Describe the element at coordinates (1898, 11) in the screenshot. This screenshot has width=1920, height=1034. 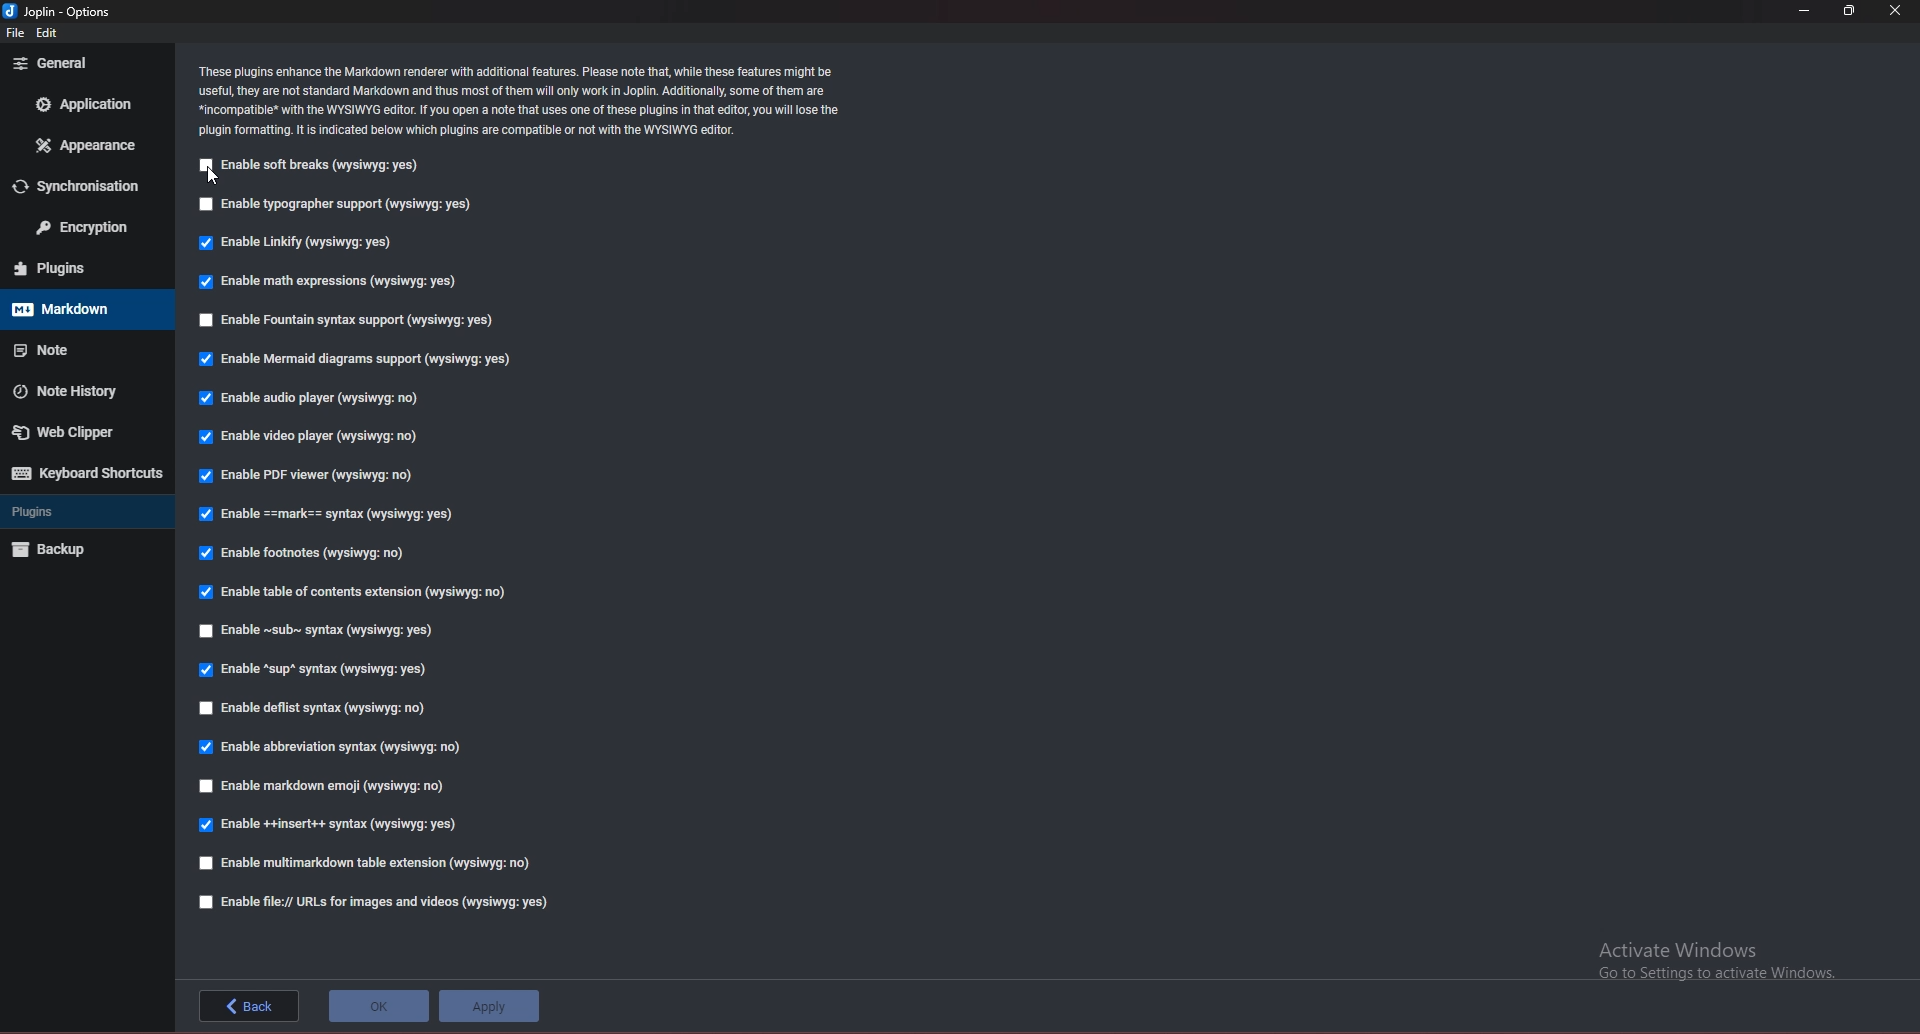
I see `close` at that location.